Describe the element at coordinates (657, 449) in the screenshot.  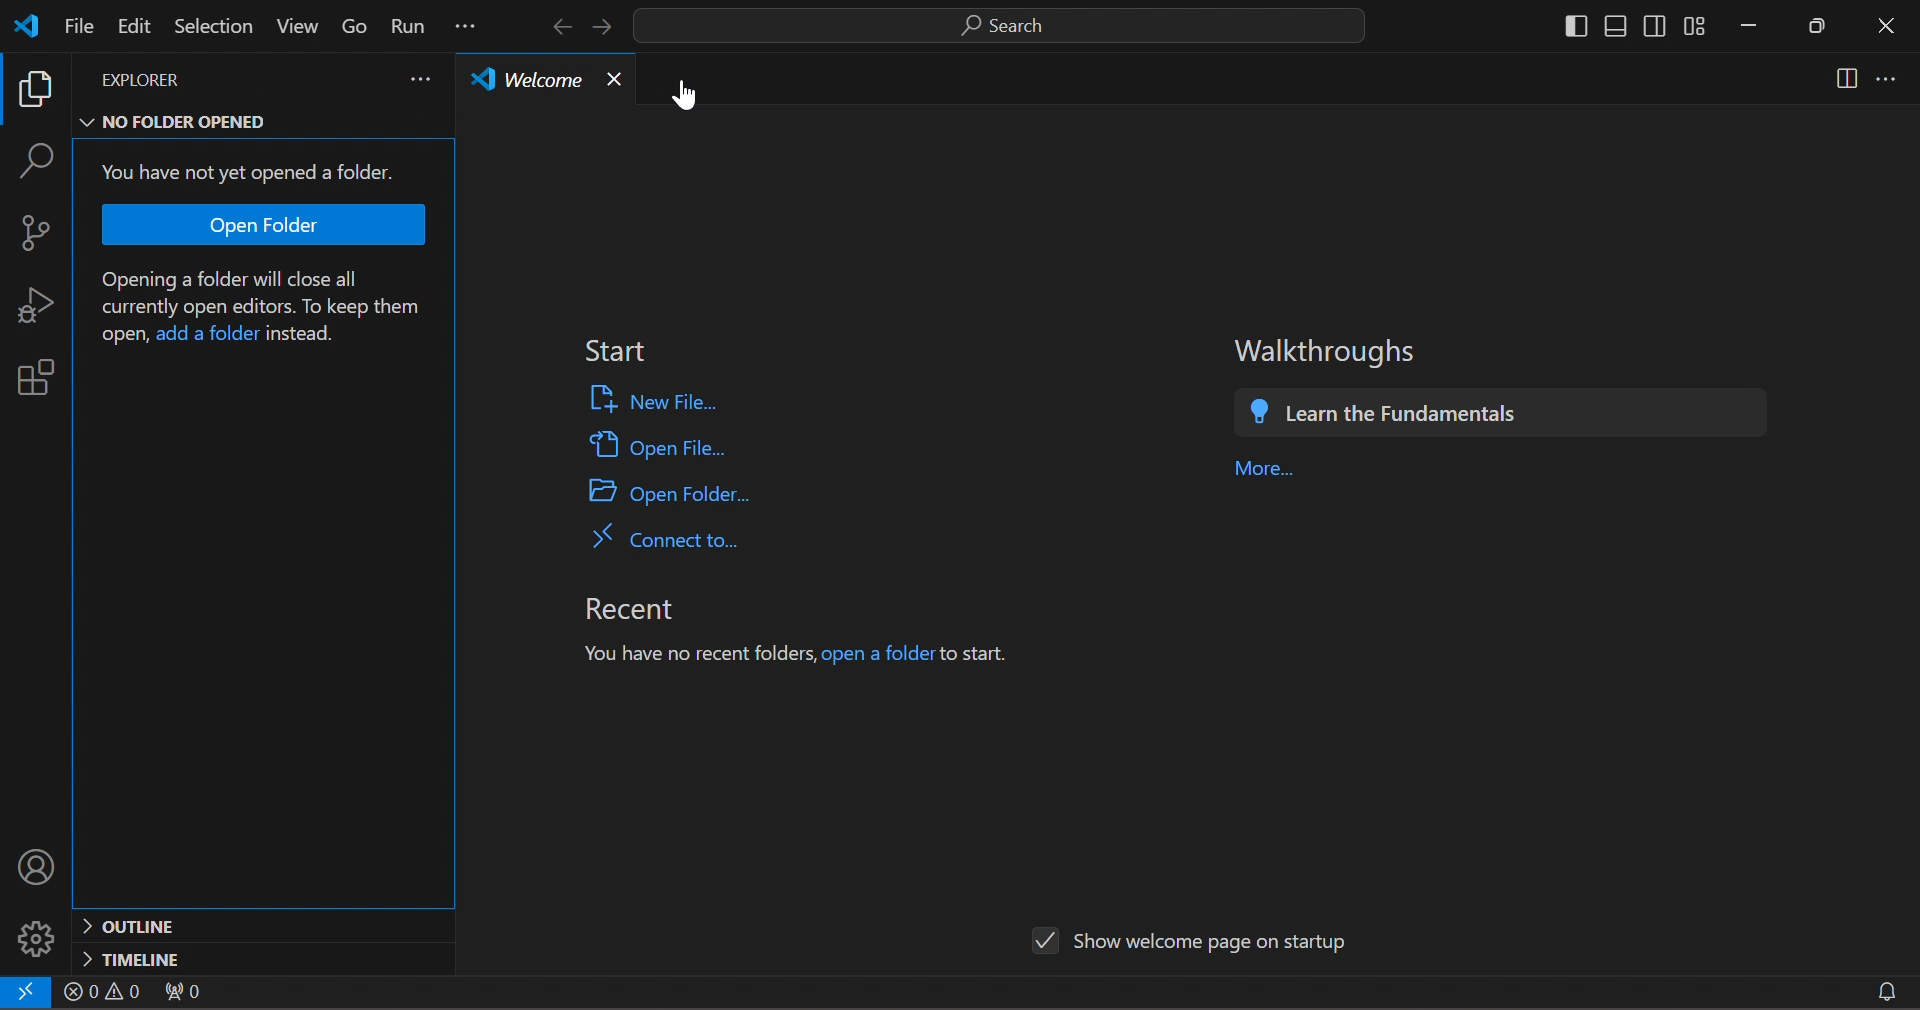
I see `Open File...` at that location.